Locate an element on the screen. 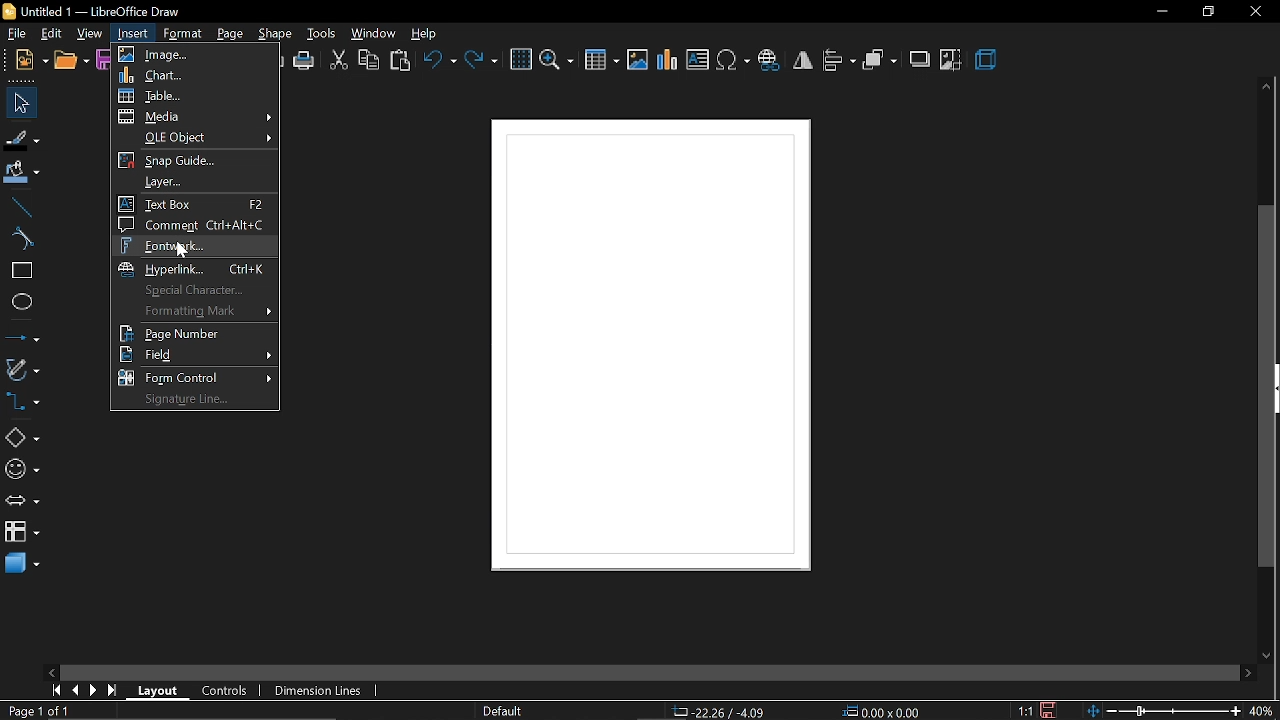 The width and height of the screenshot is (1280, 720). line is located at coordinates (18, 206).